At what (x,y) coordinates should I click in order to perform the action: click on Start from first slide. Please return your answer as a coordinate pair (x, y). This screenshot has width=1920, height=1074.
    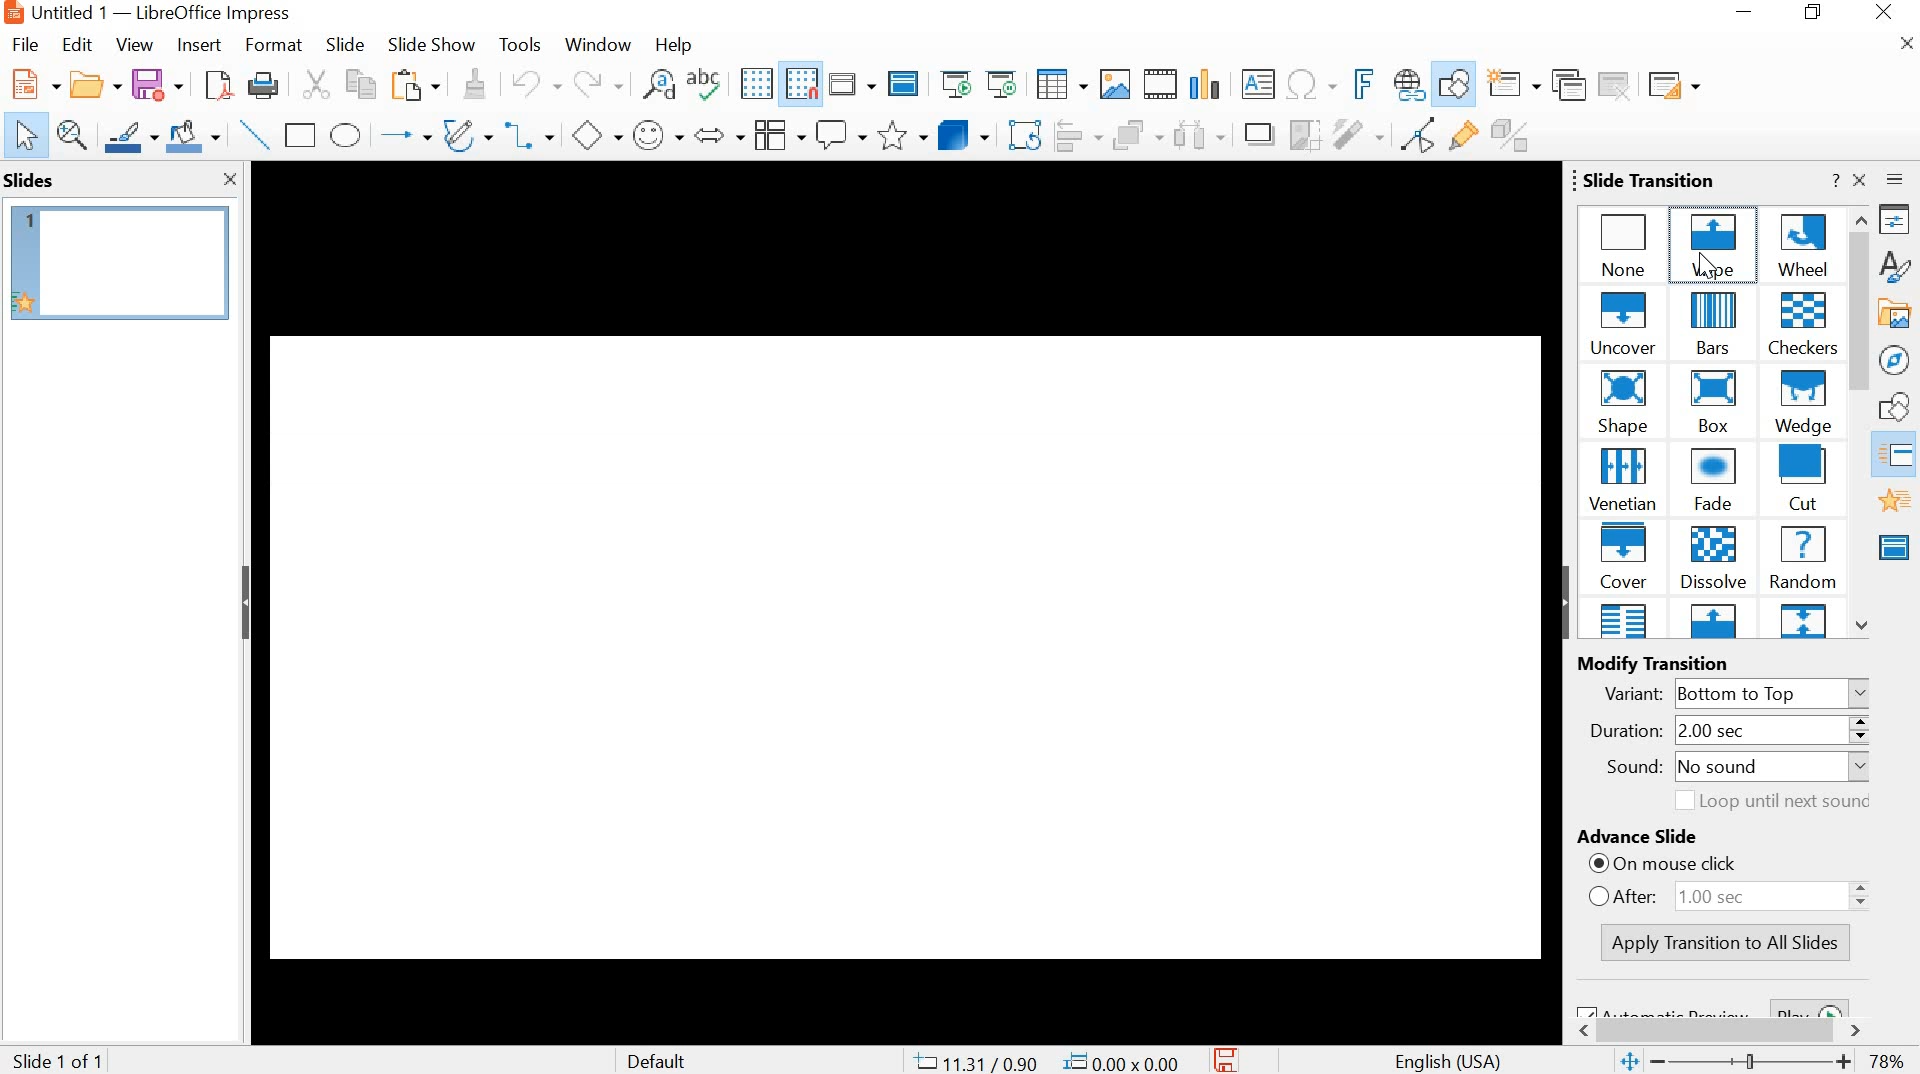
    Looking at the image, I should click on (954, 83).